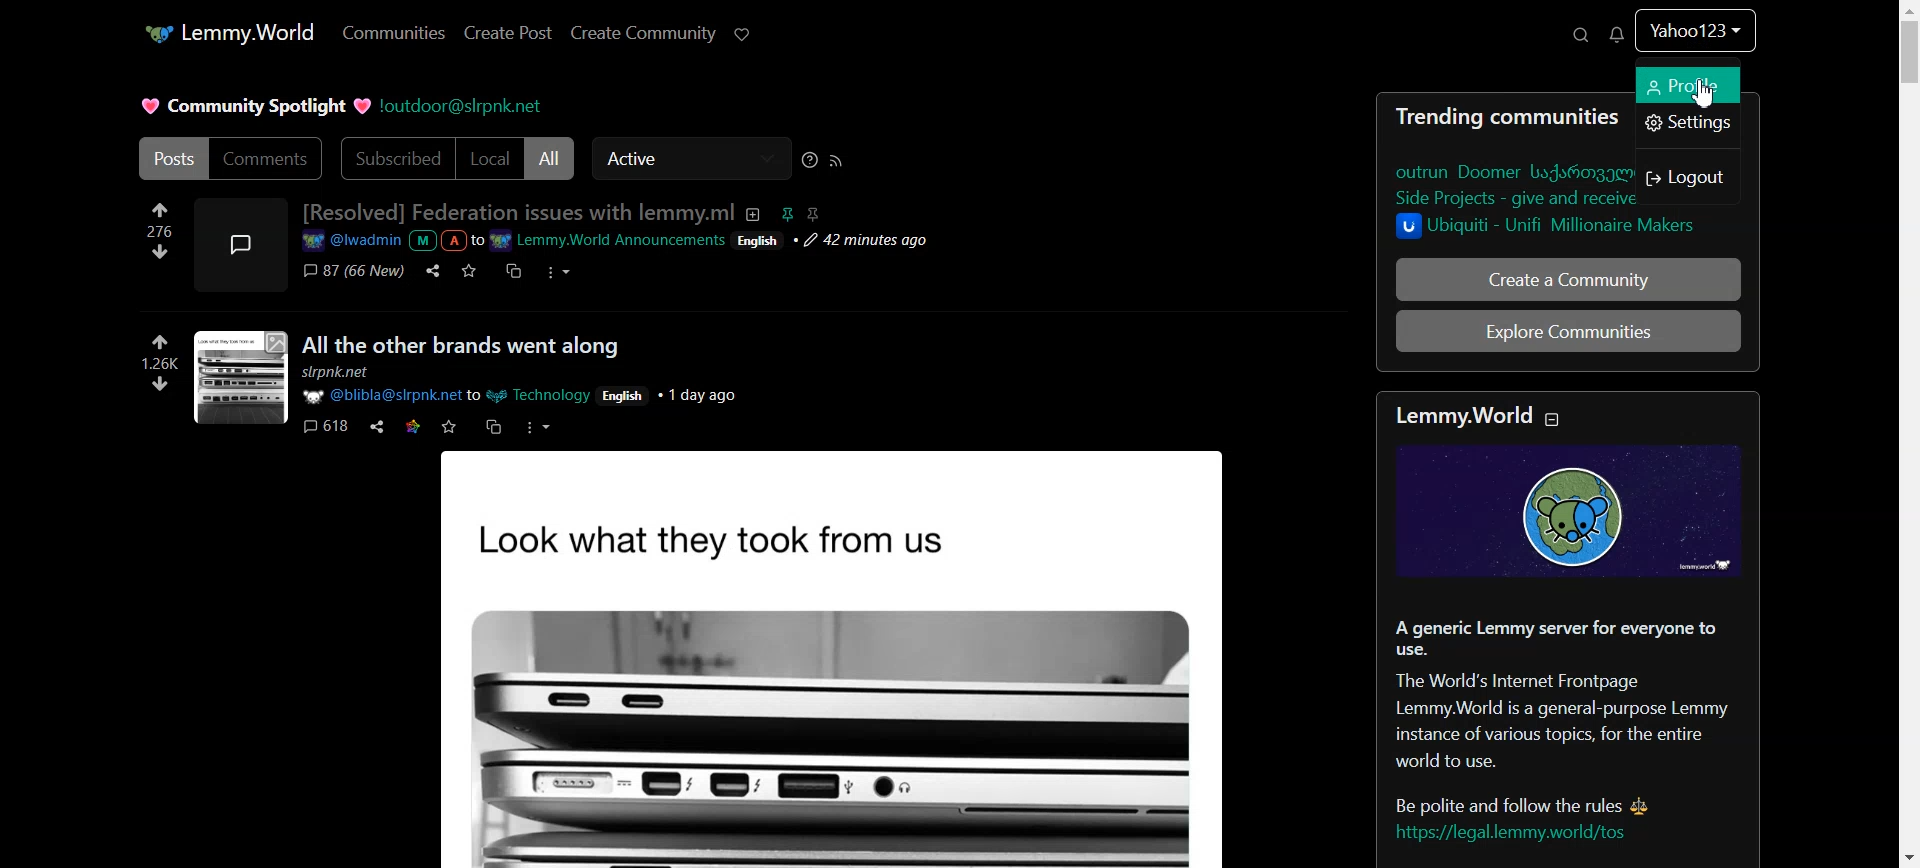 Image resolution: width=1920 pixels, height=868 pixels. I want to click on logo, so click(1565, 511).